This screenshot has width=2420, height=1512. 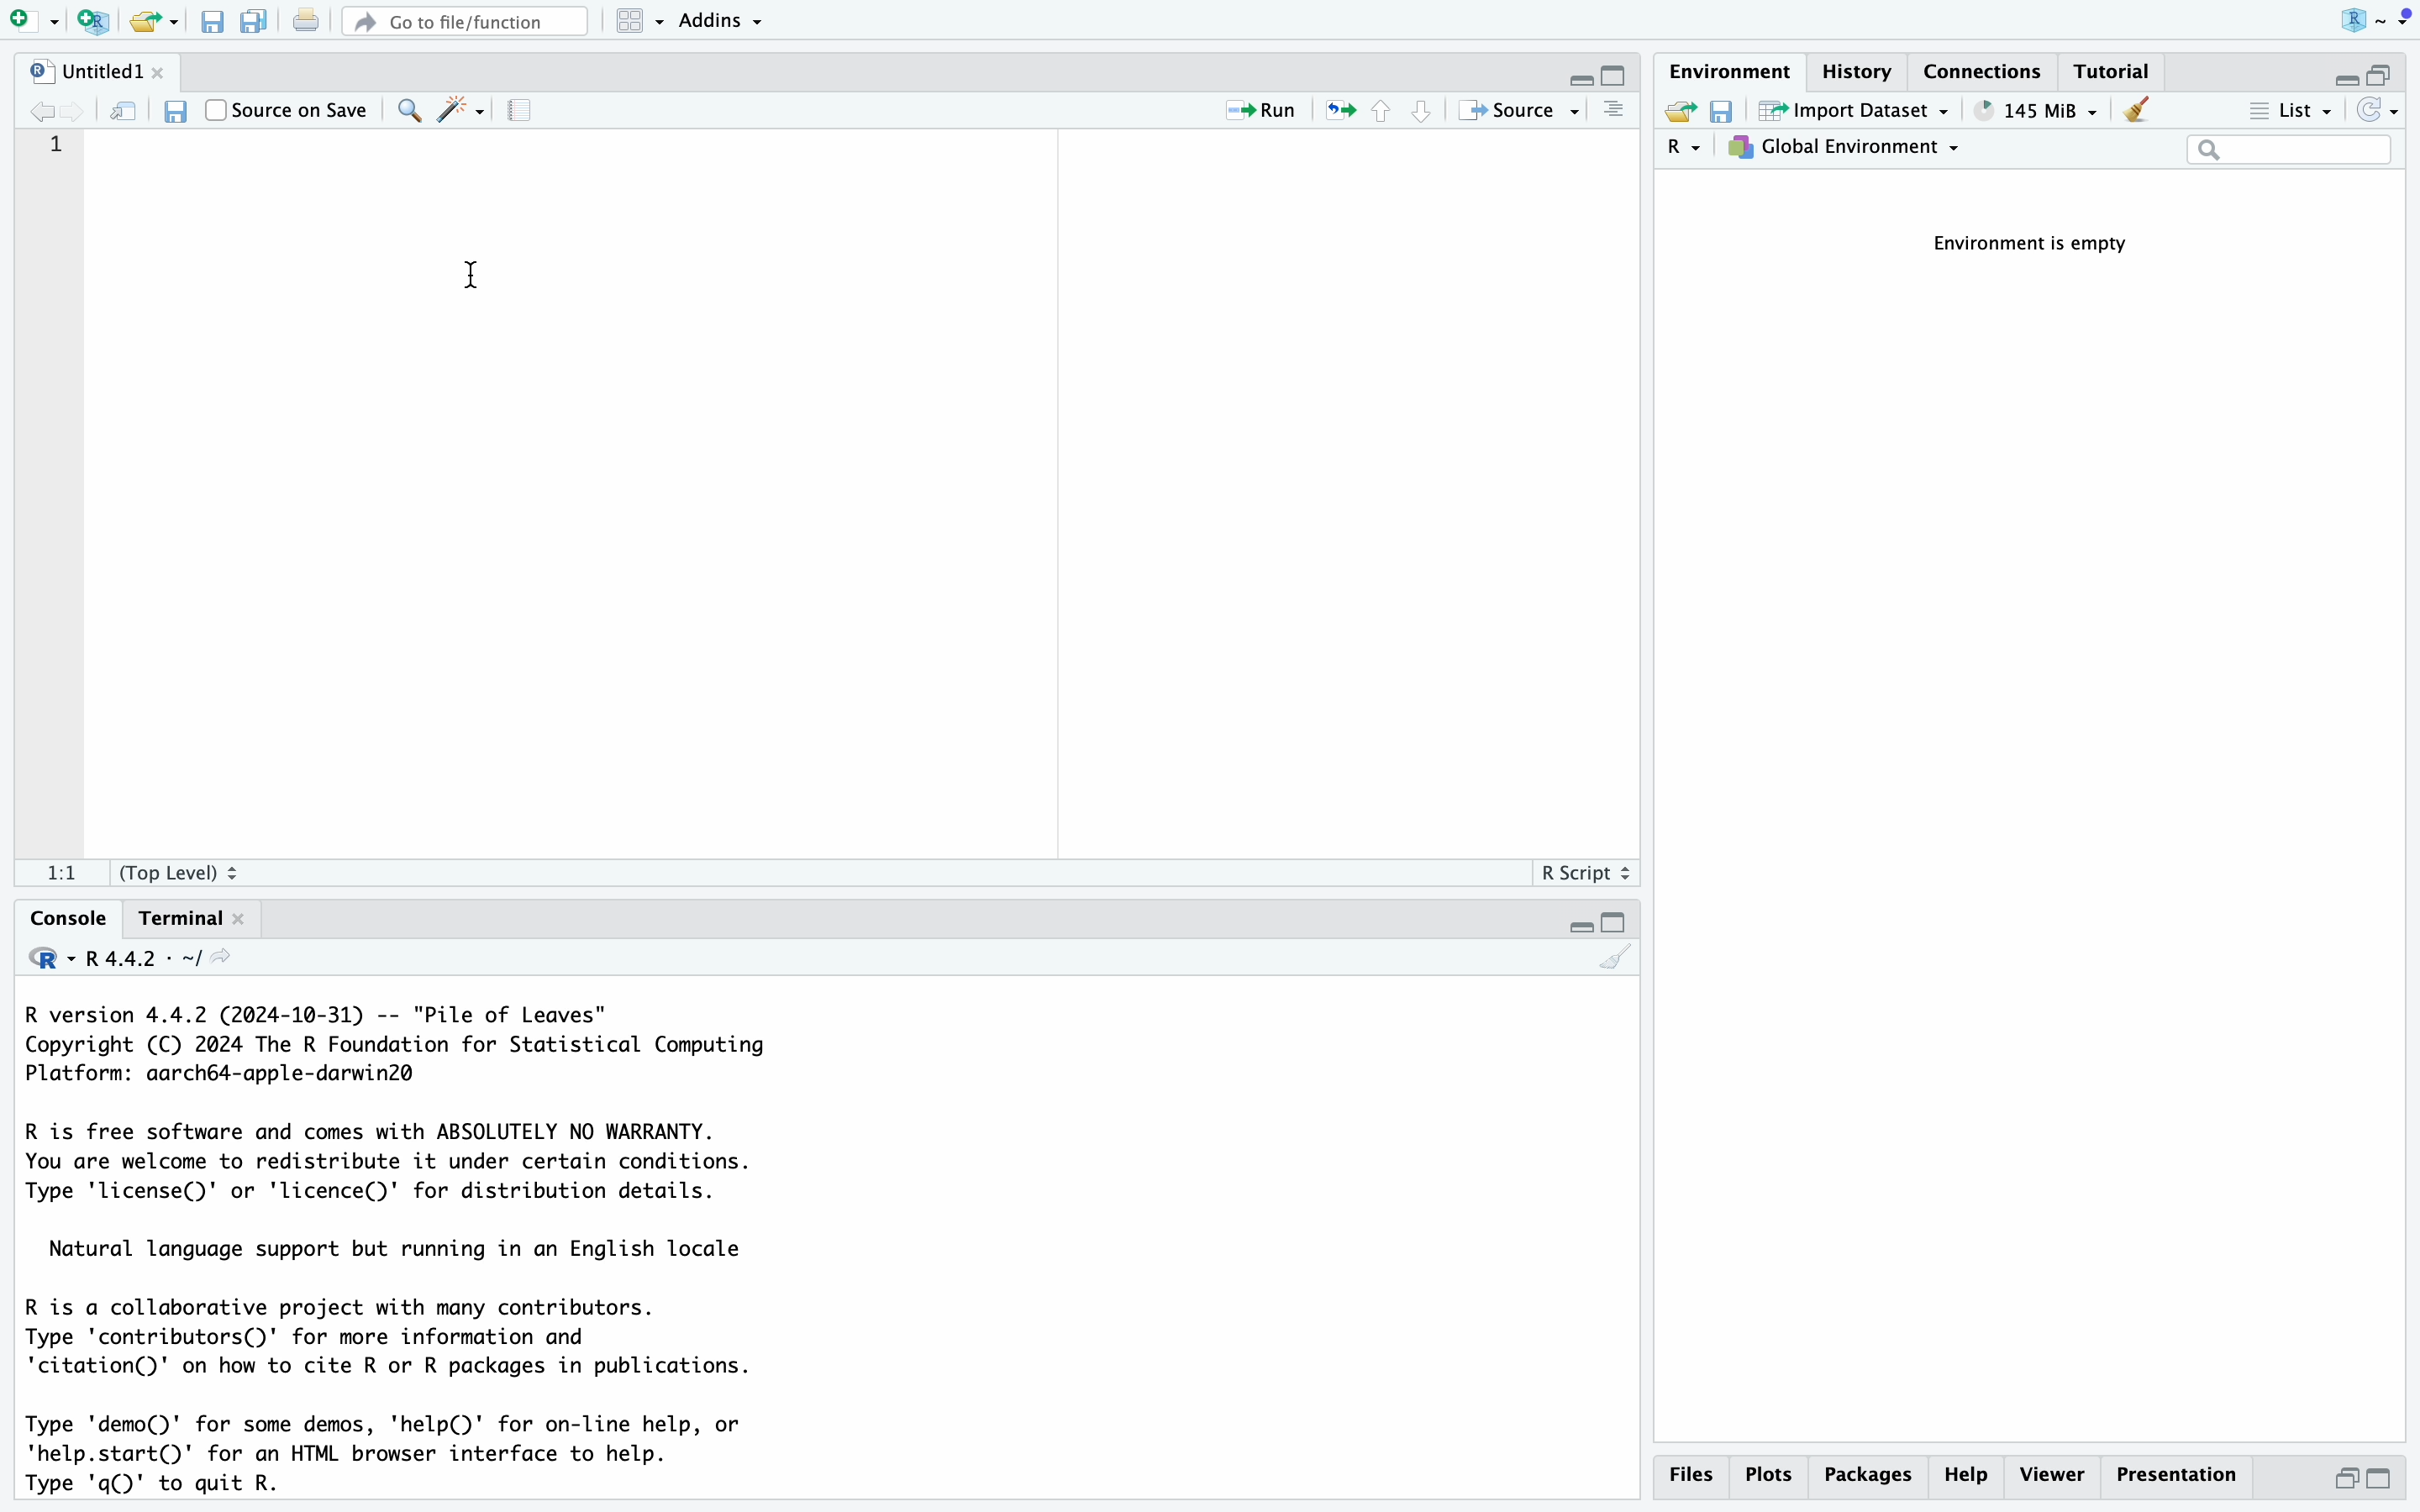 What do you see at coordinates (182, 873) in the screenshot?
I see `(Top Level)` at bounding box center [182, 873].